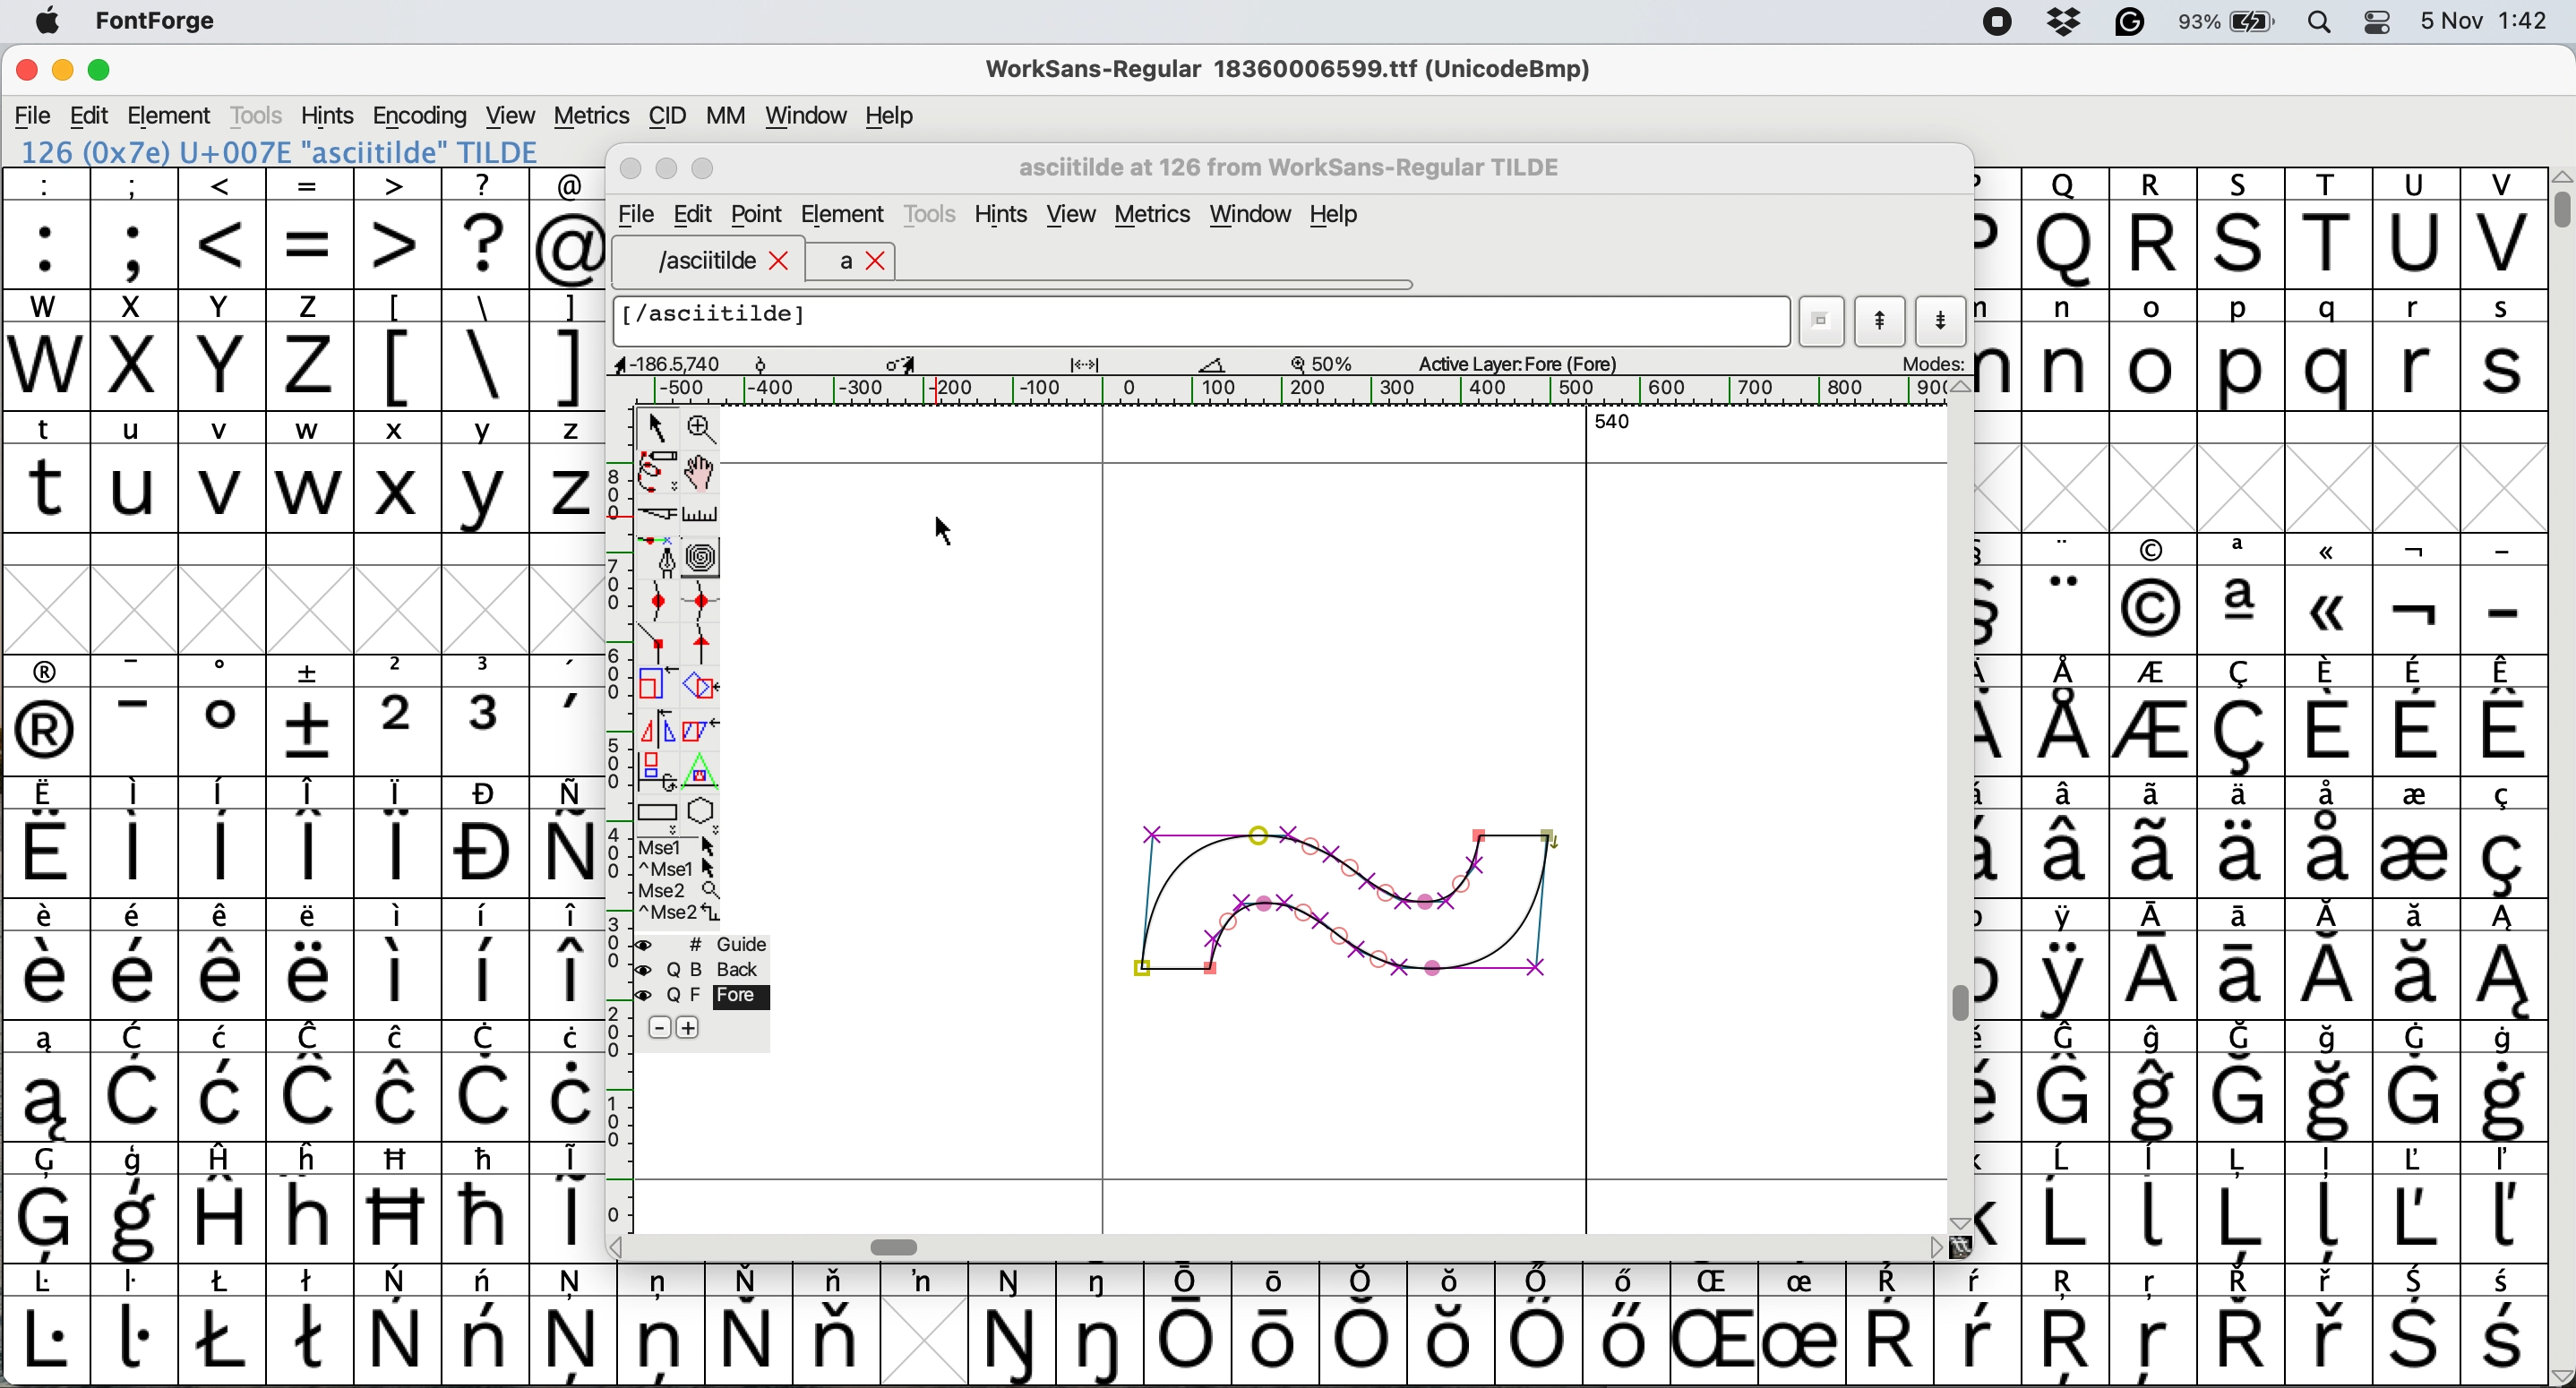 The width and height of the screenshot is (2576, 1388). Describe the element at coordinates (1160, 217) in the screenshot. I see `metrics` at that location.